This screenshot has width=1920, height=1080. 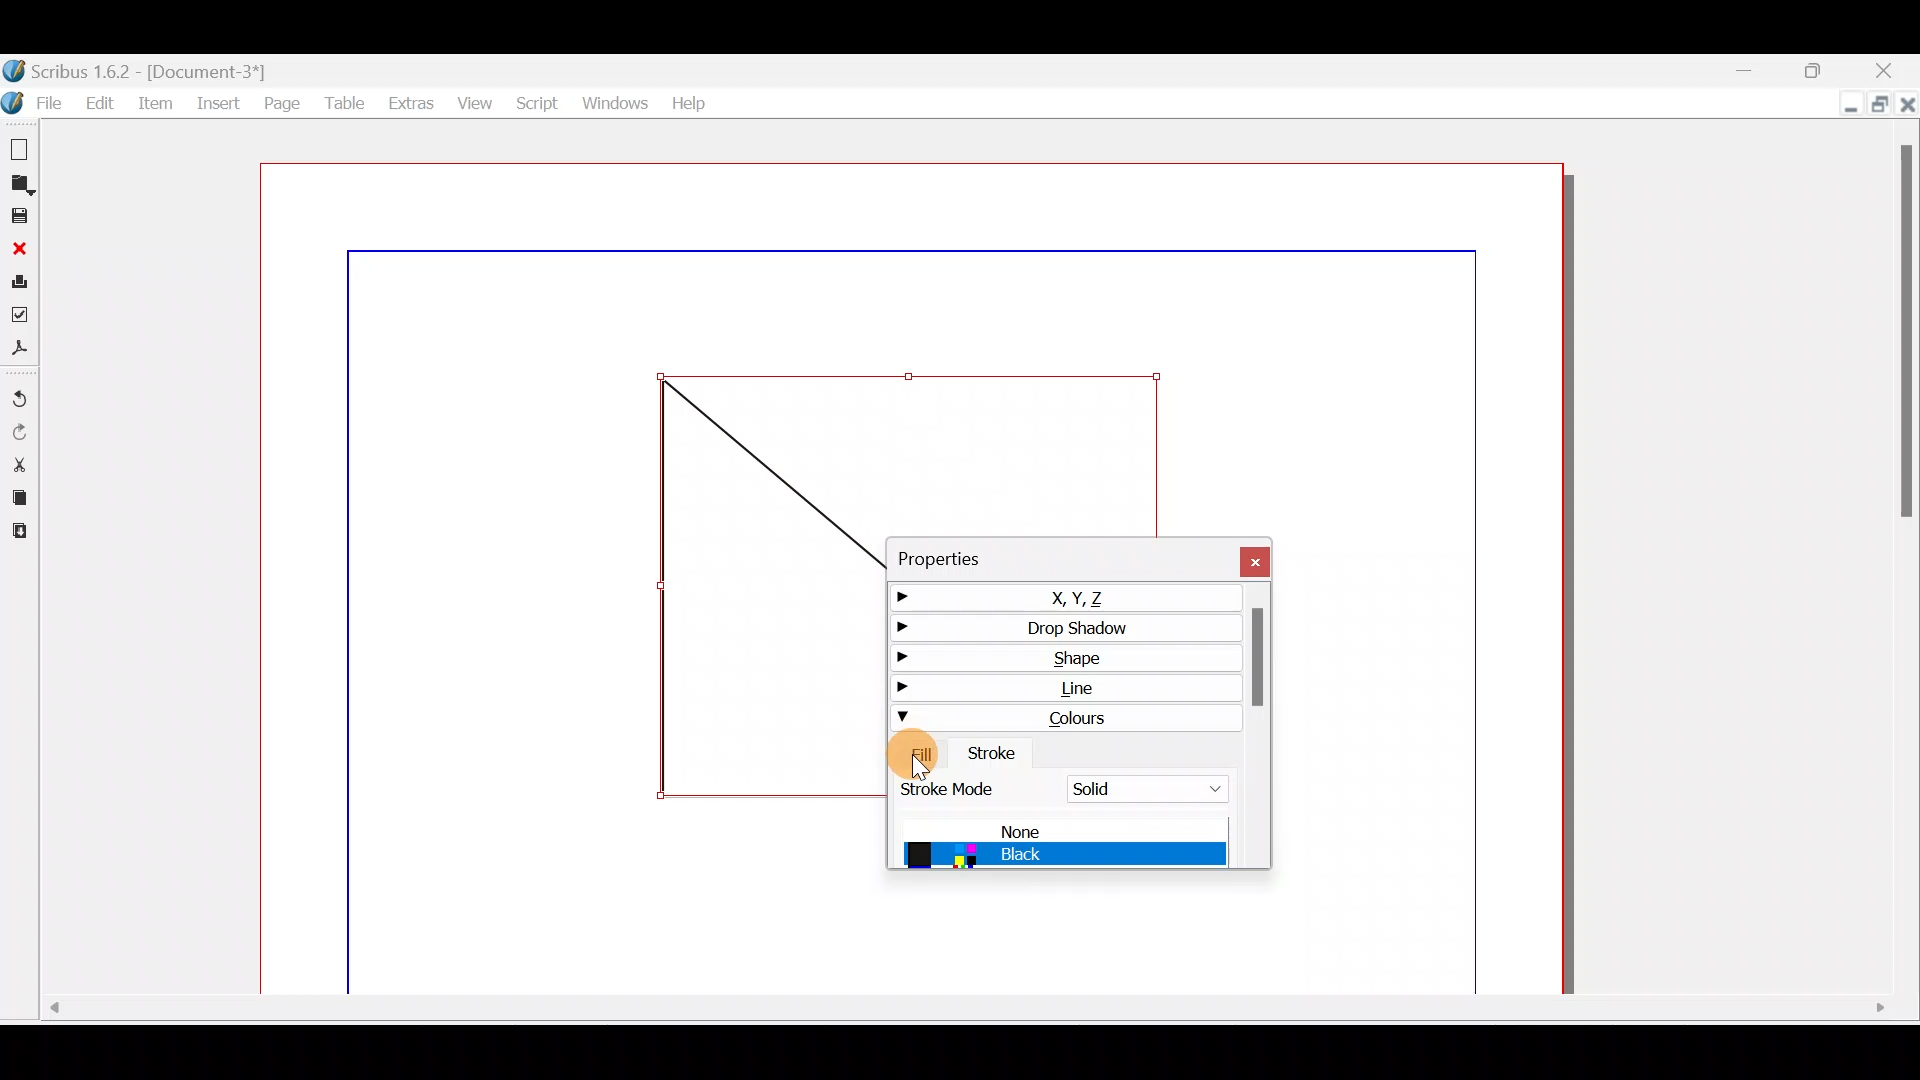 What do you see at coordinates (1907, 563) in the screenshot?
I see `Scroll bar` at bounding box center [1907, 563].